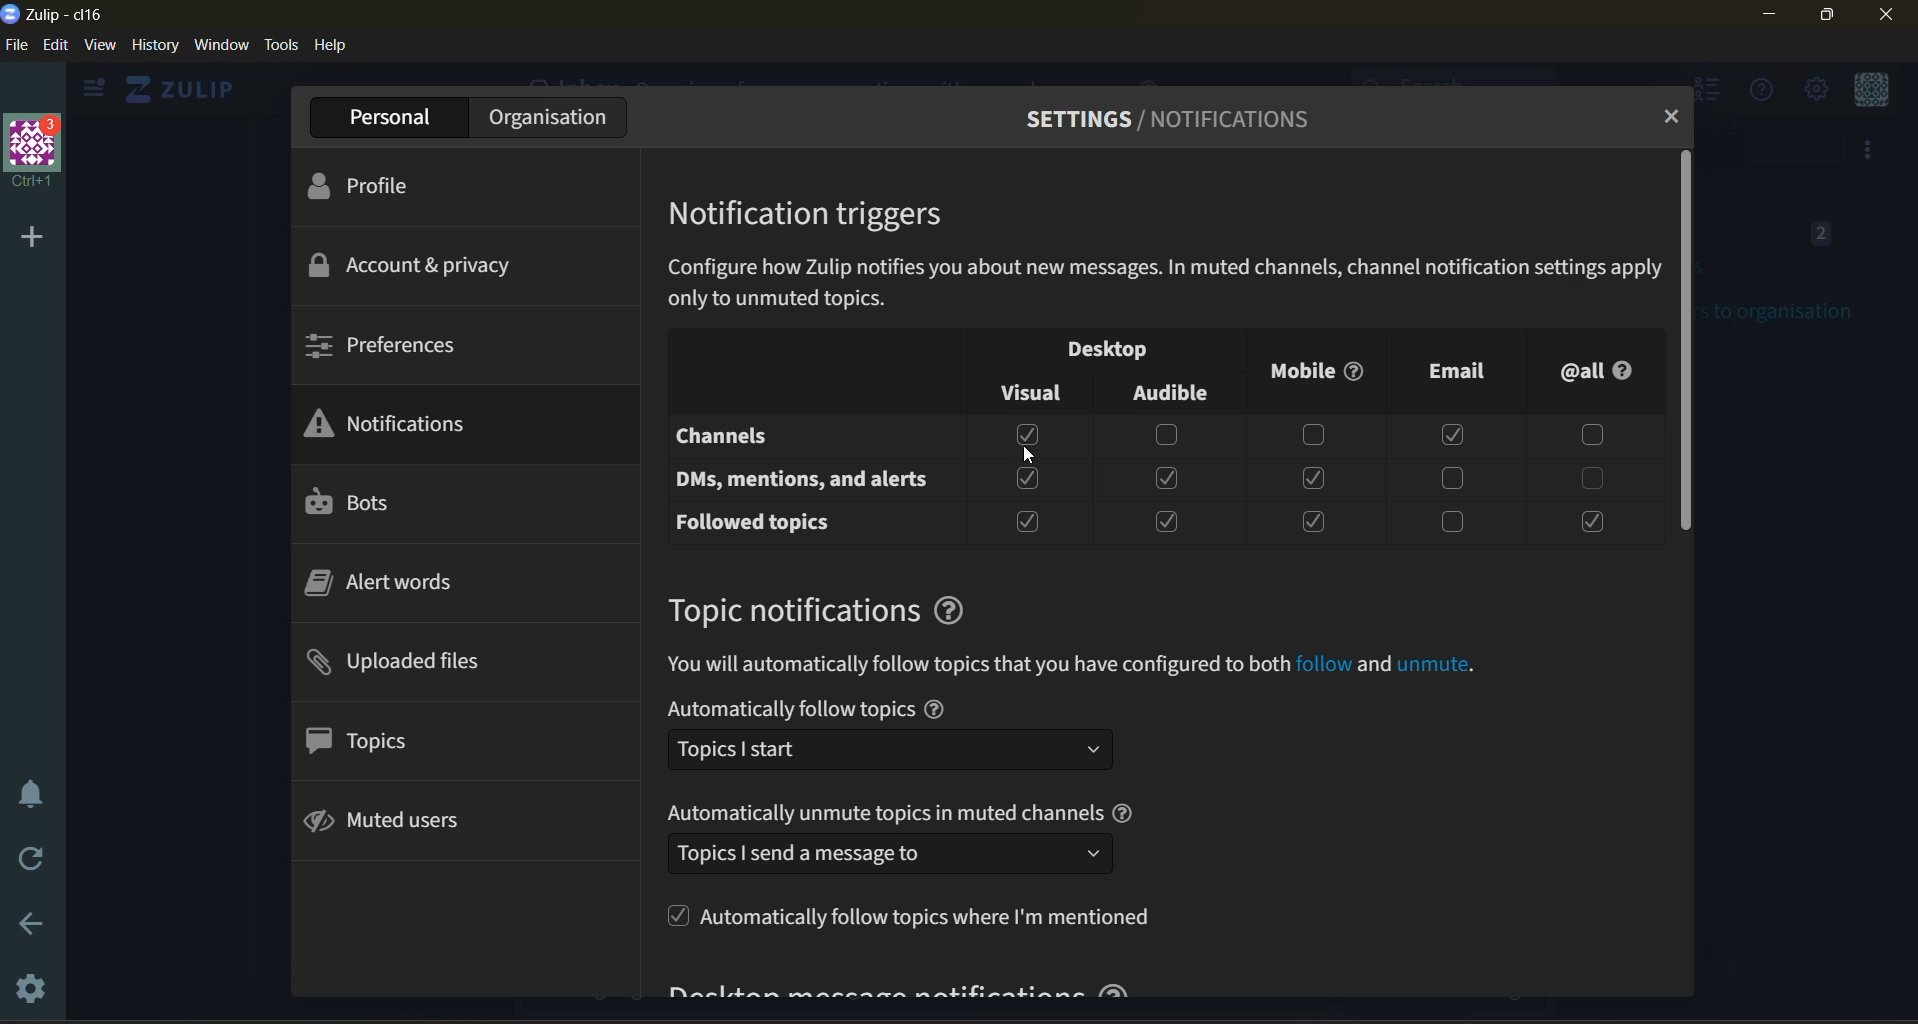 This screenshot has width=1918, height=1024. What do you see at coordinates (950, 611) in the screenshot?
I see `help` at bounding box center [950, 611].